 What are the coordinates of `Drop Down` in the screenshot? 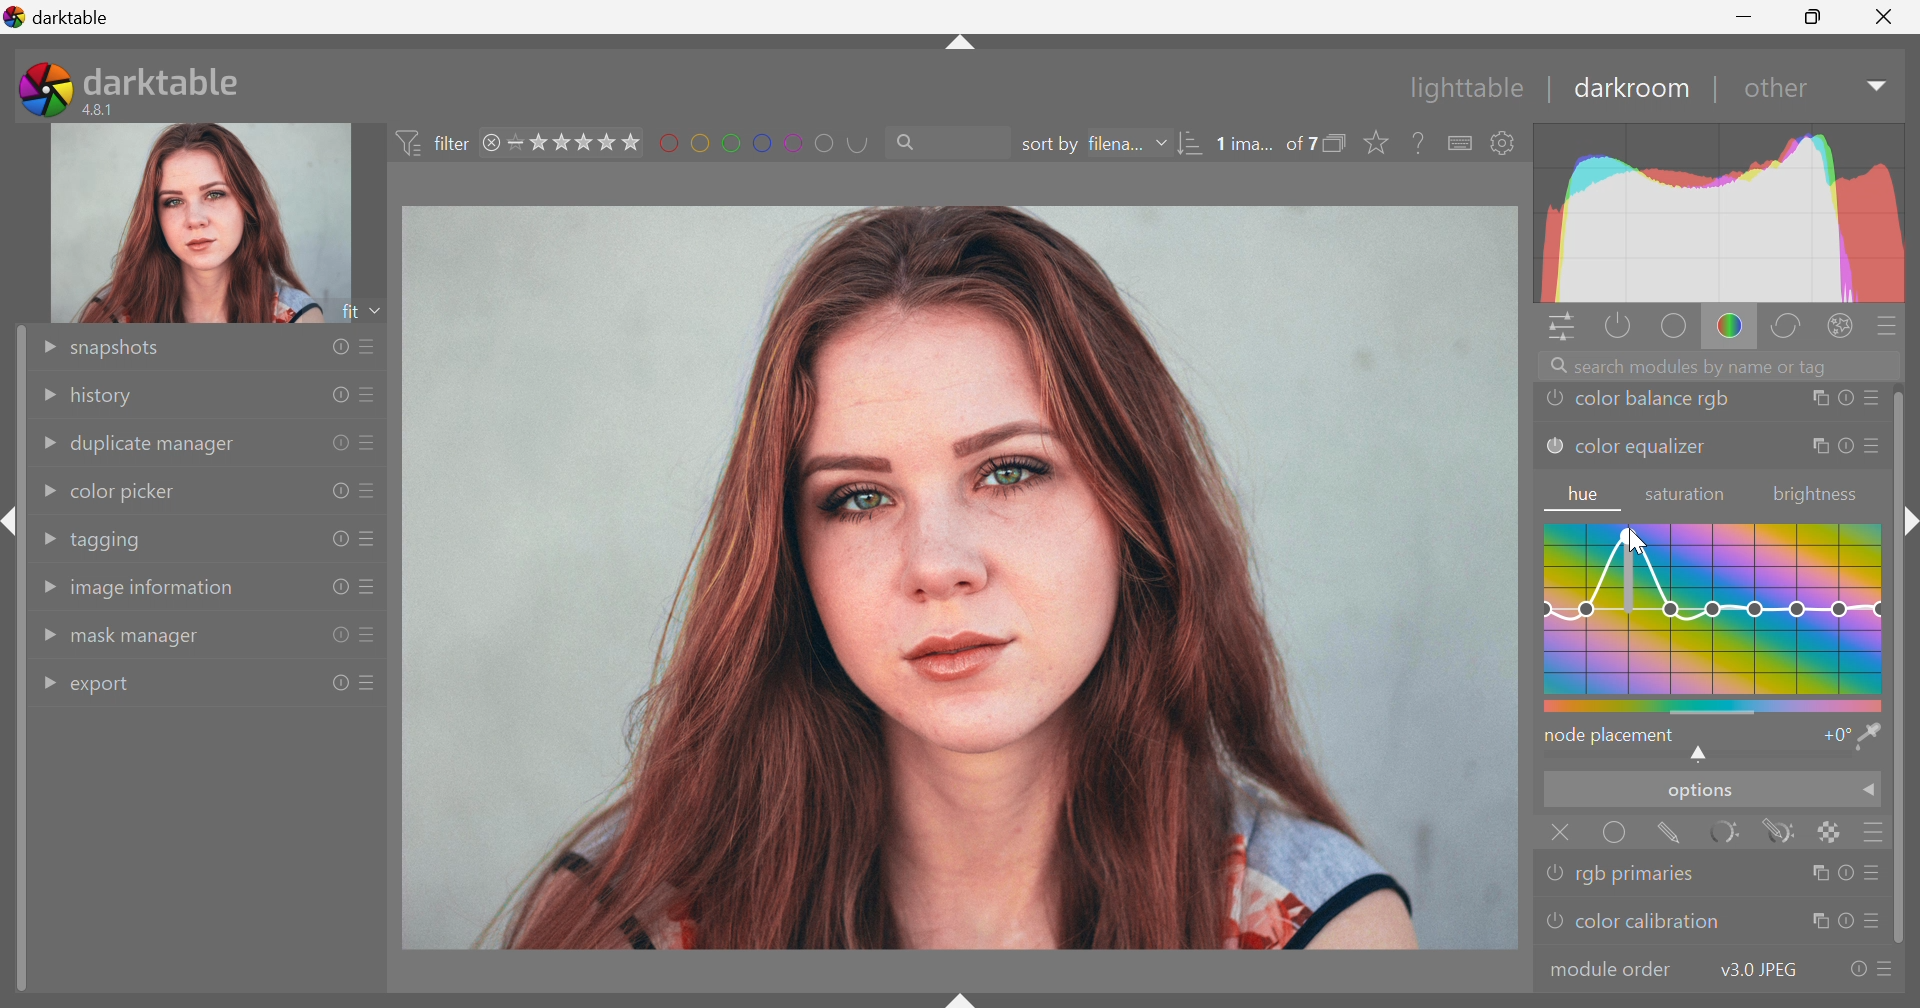 It's located at (47, 636).